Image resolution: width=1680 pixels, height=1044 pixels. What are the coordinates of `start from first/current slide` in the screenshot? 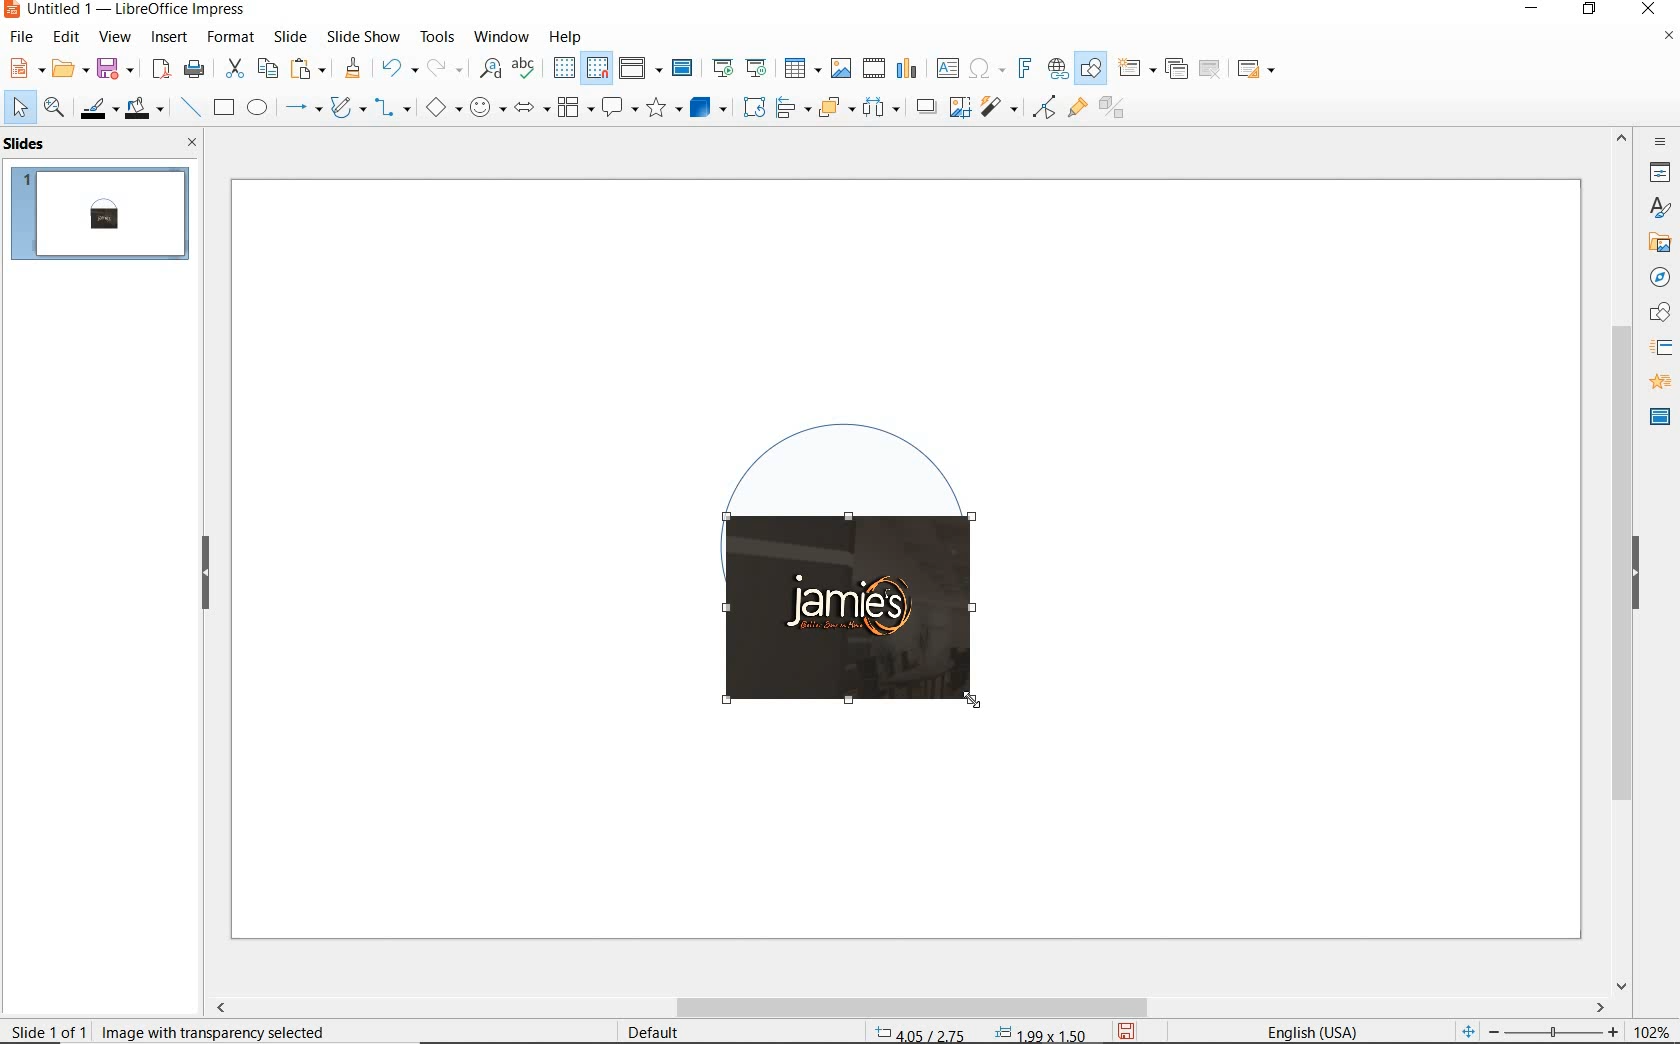 It's located at (739, 66).